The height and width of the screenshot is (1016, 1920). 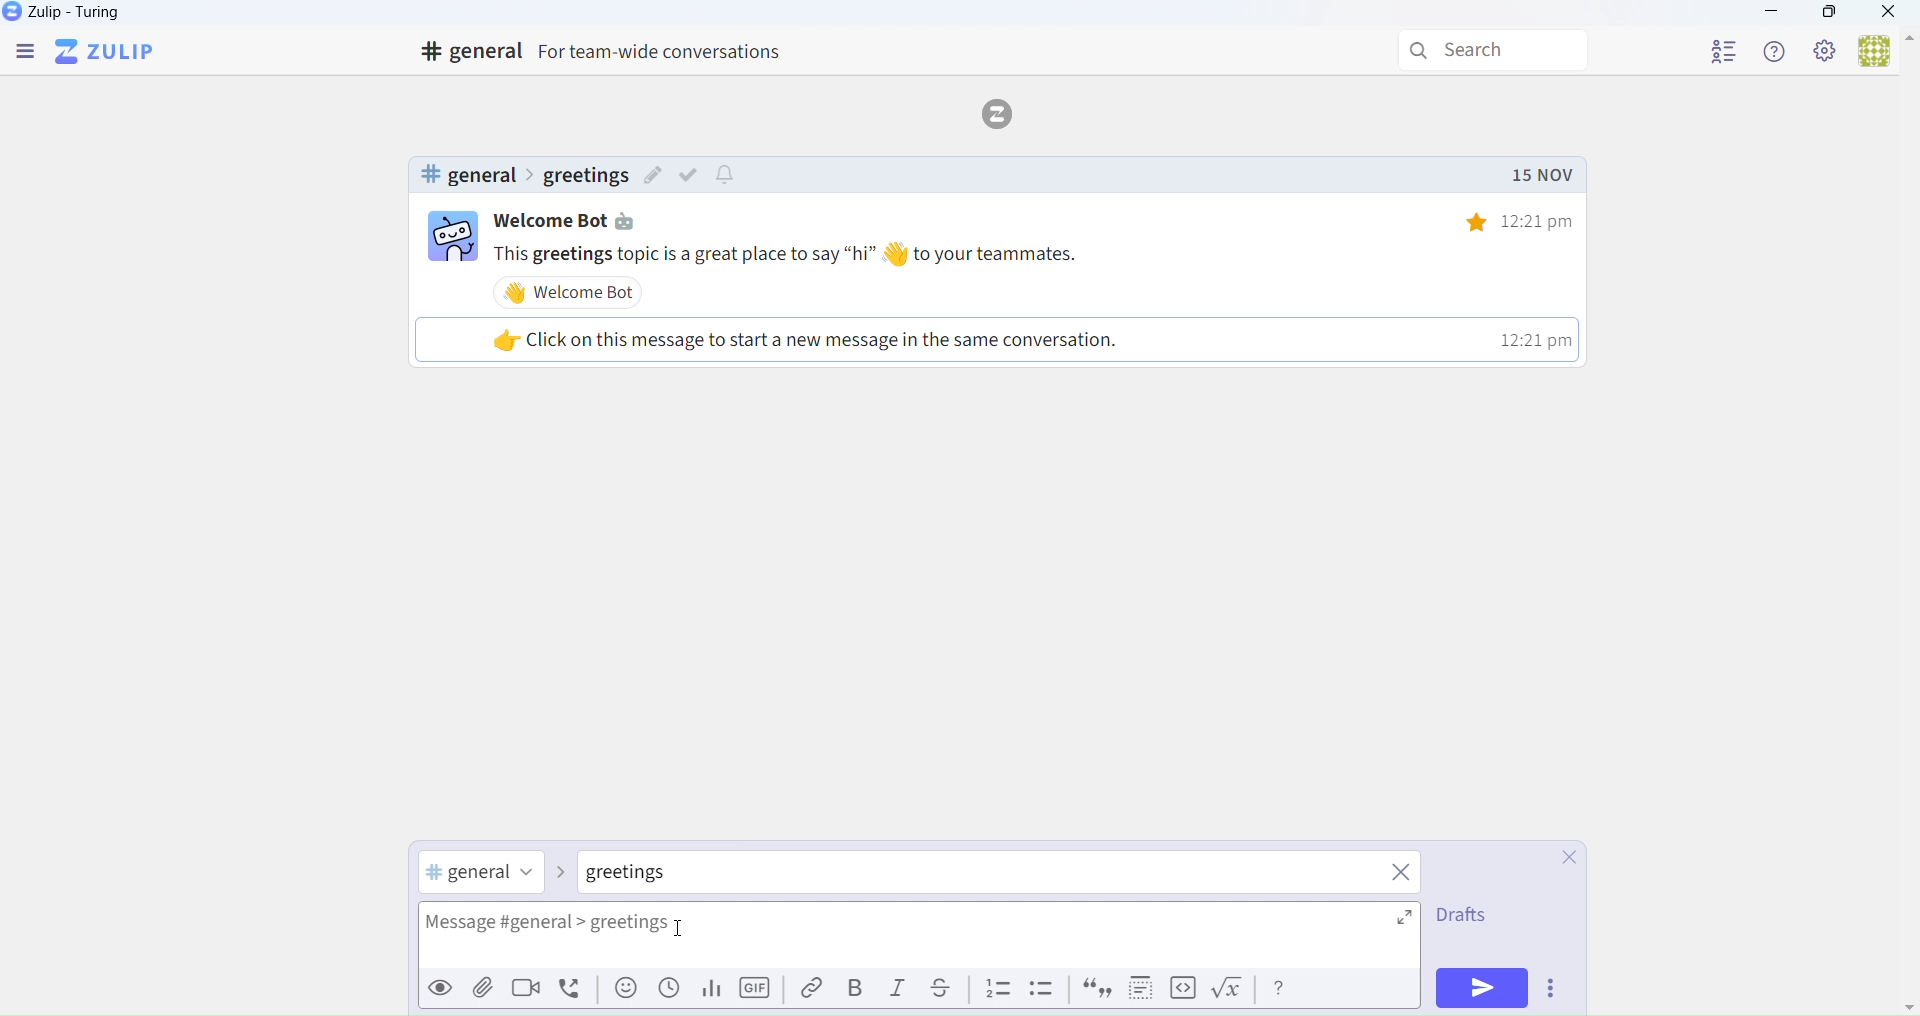 What do you see at coordinates (1403, 875) in the screenshot?
I see `close` at bounding box center [1403, 875].